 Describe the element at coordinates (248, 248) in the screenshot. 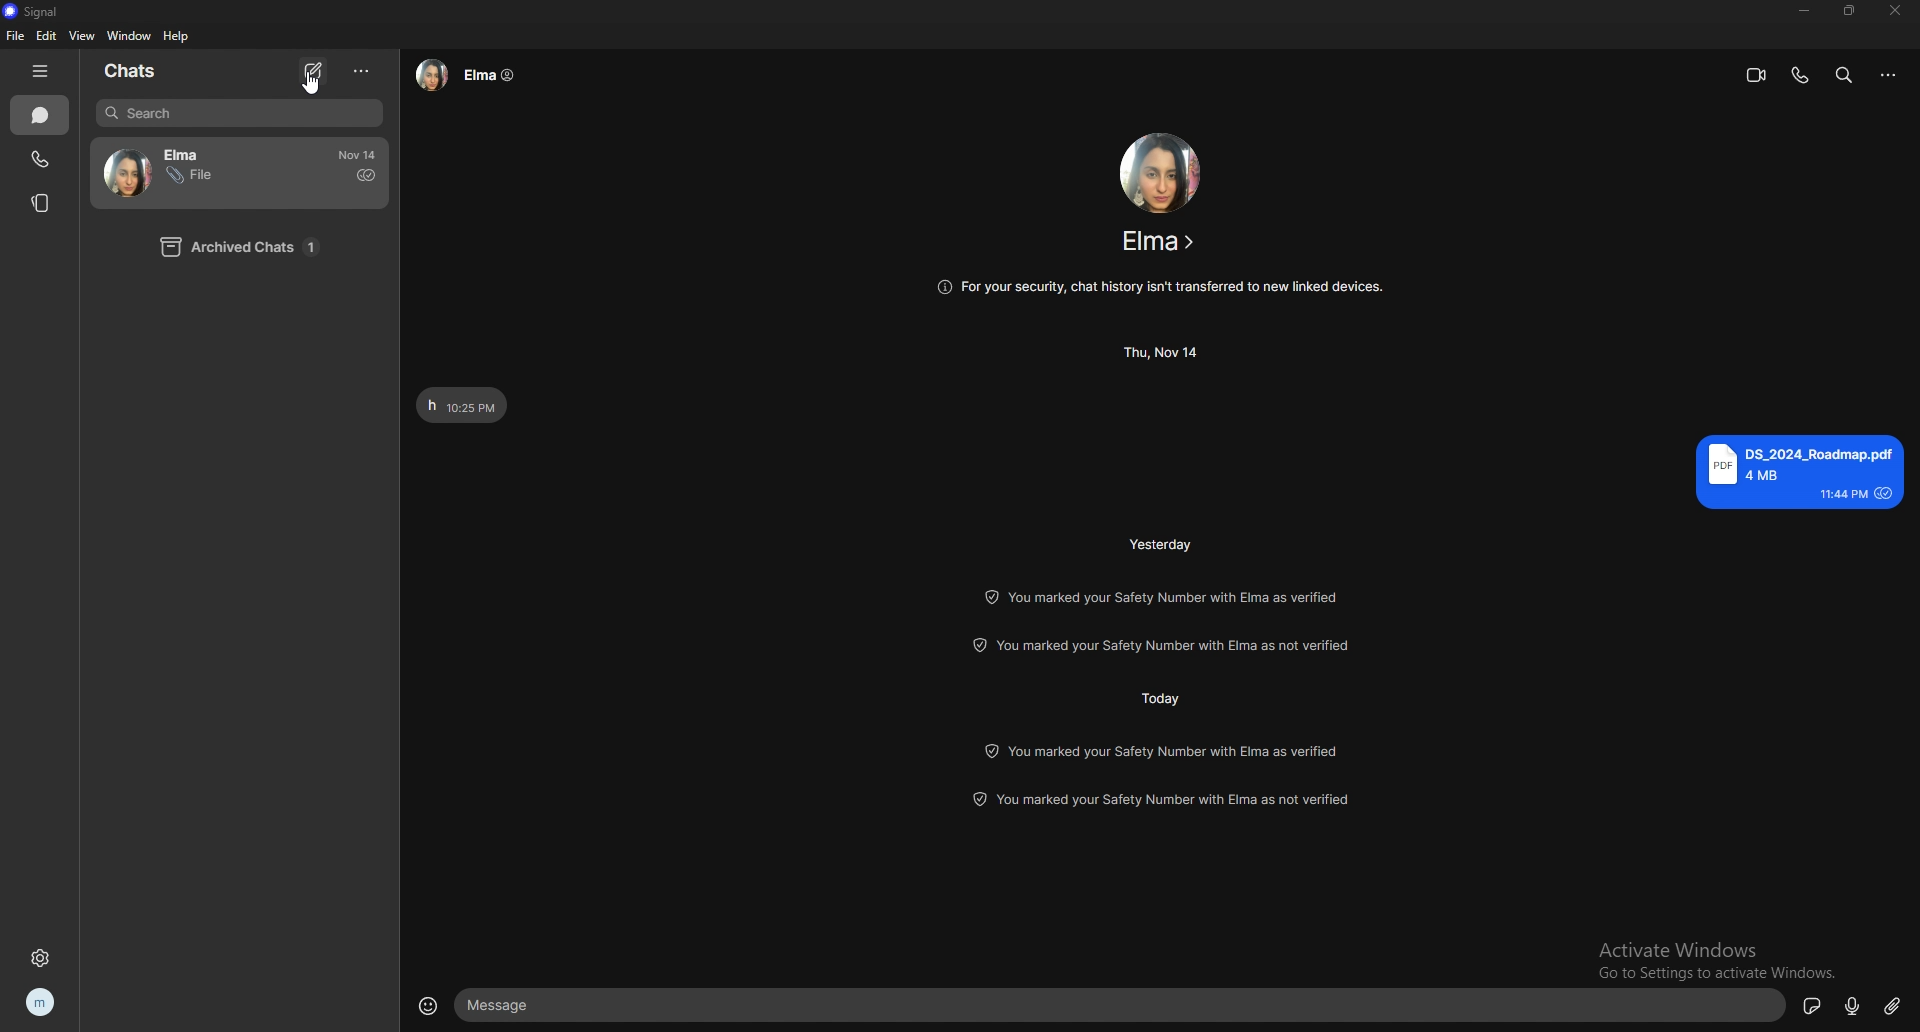

I see `archived chats` at that location.